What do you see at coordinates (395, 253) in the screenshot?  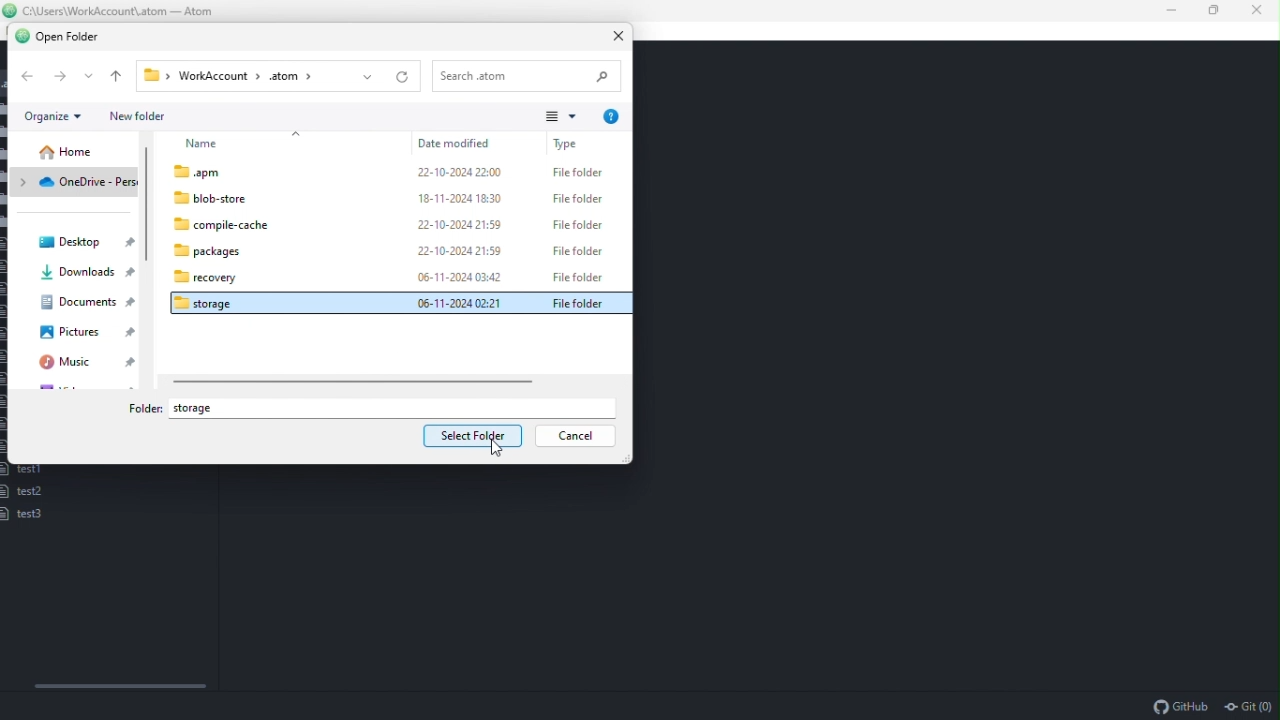 I see `packages` at bounding box center [395, 253].